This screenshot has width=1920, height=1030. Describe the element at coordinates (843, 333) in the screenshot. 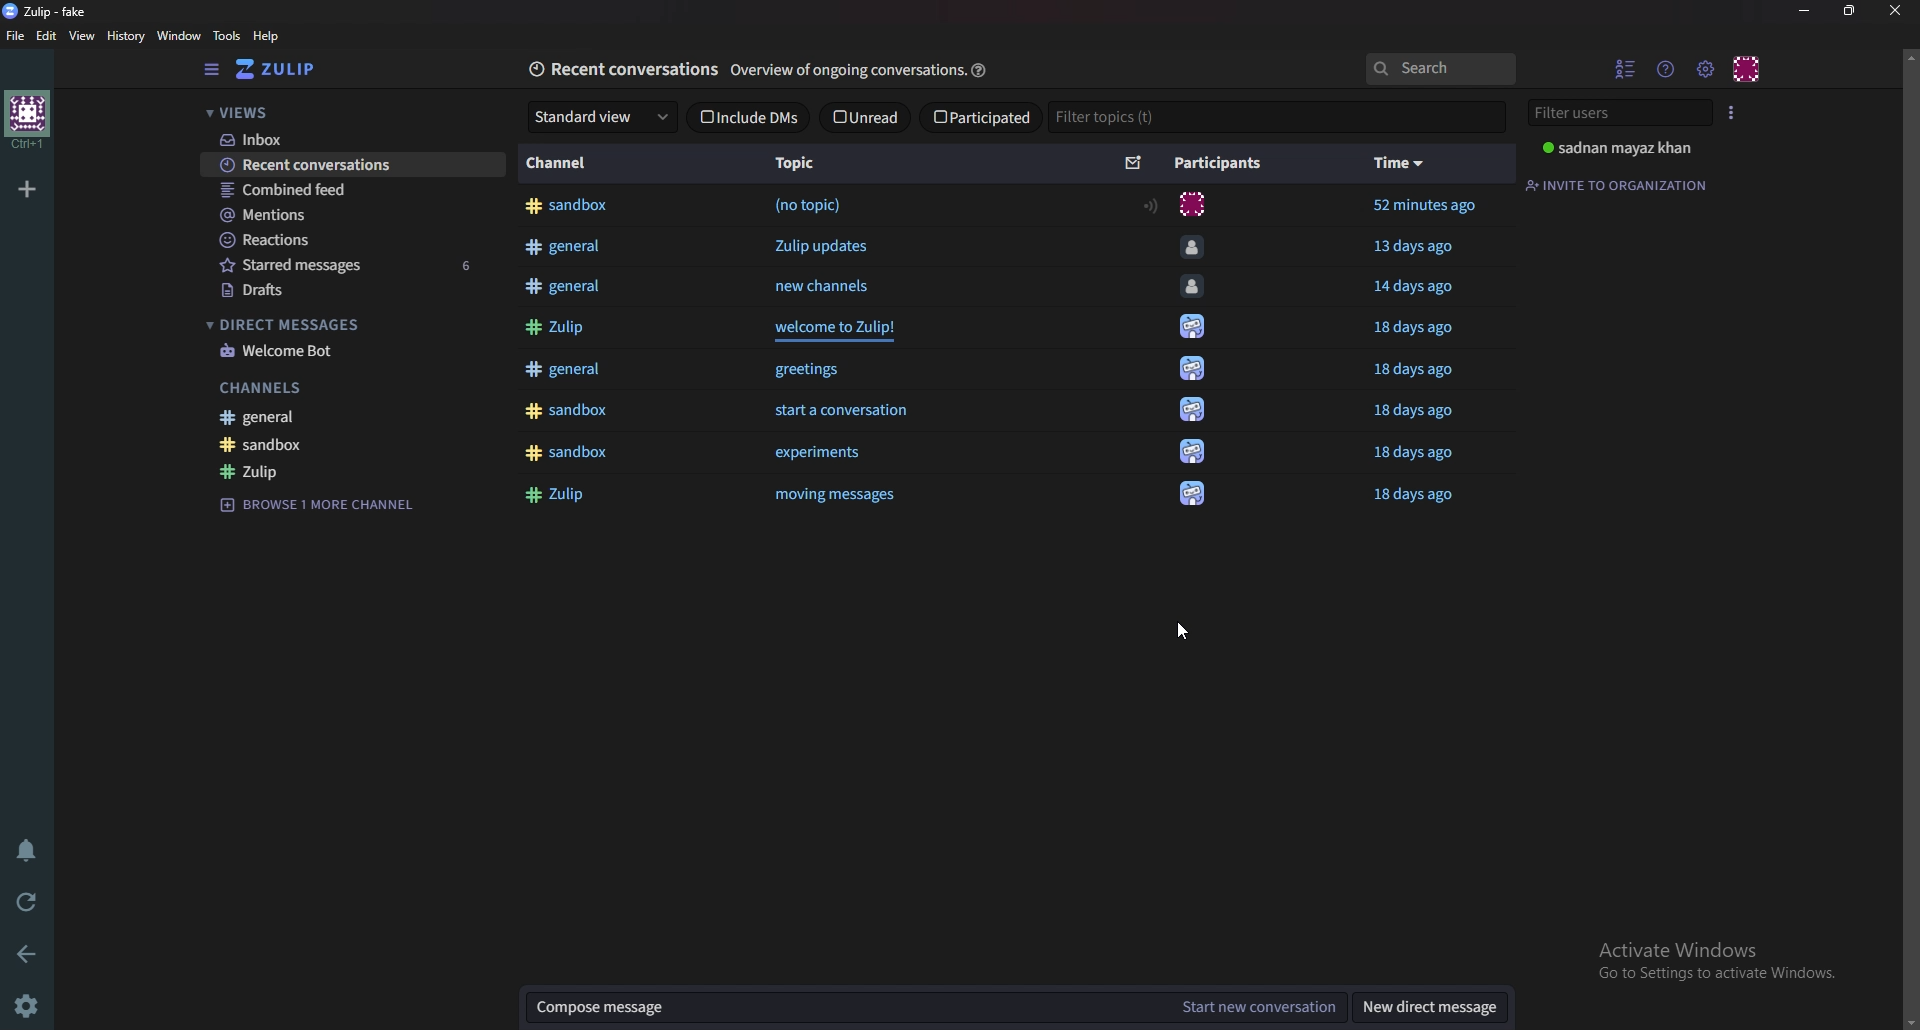

I see `welcome to Zulip!` at that location.